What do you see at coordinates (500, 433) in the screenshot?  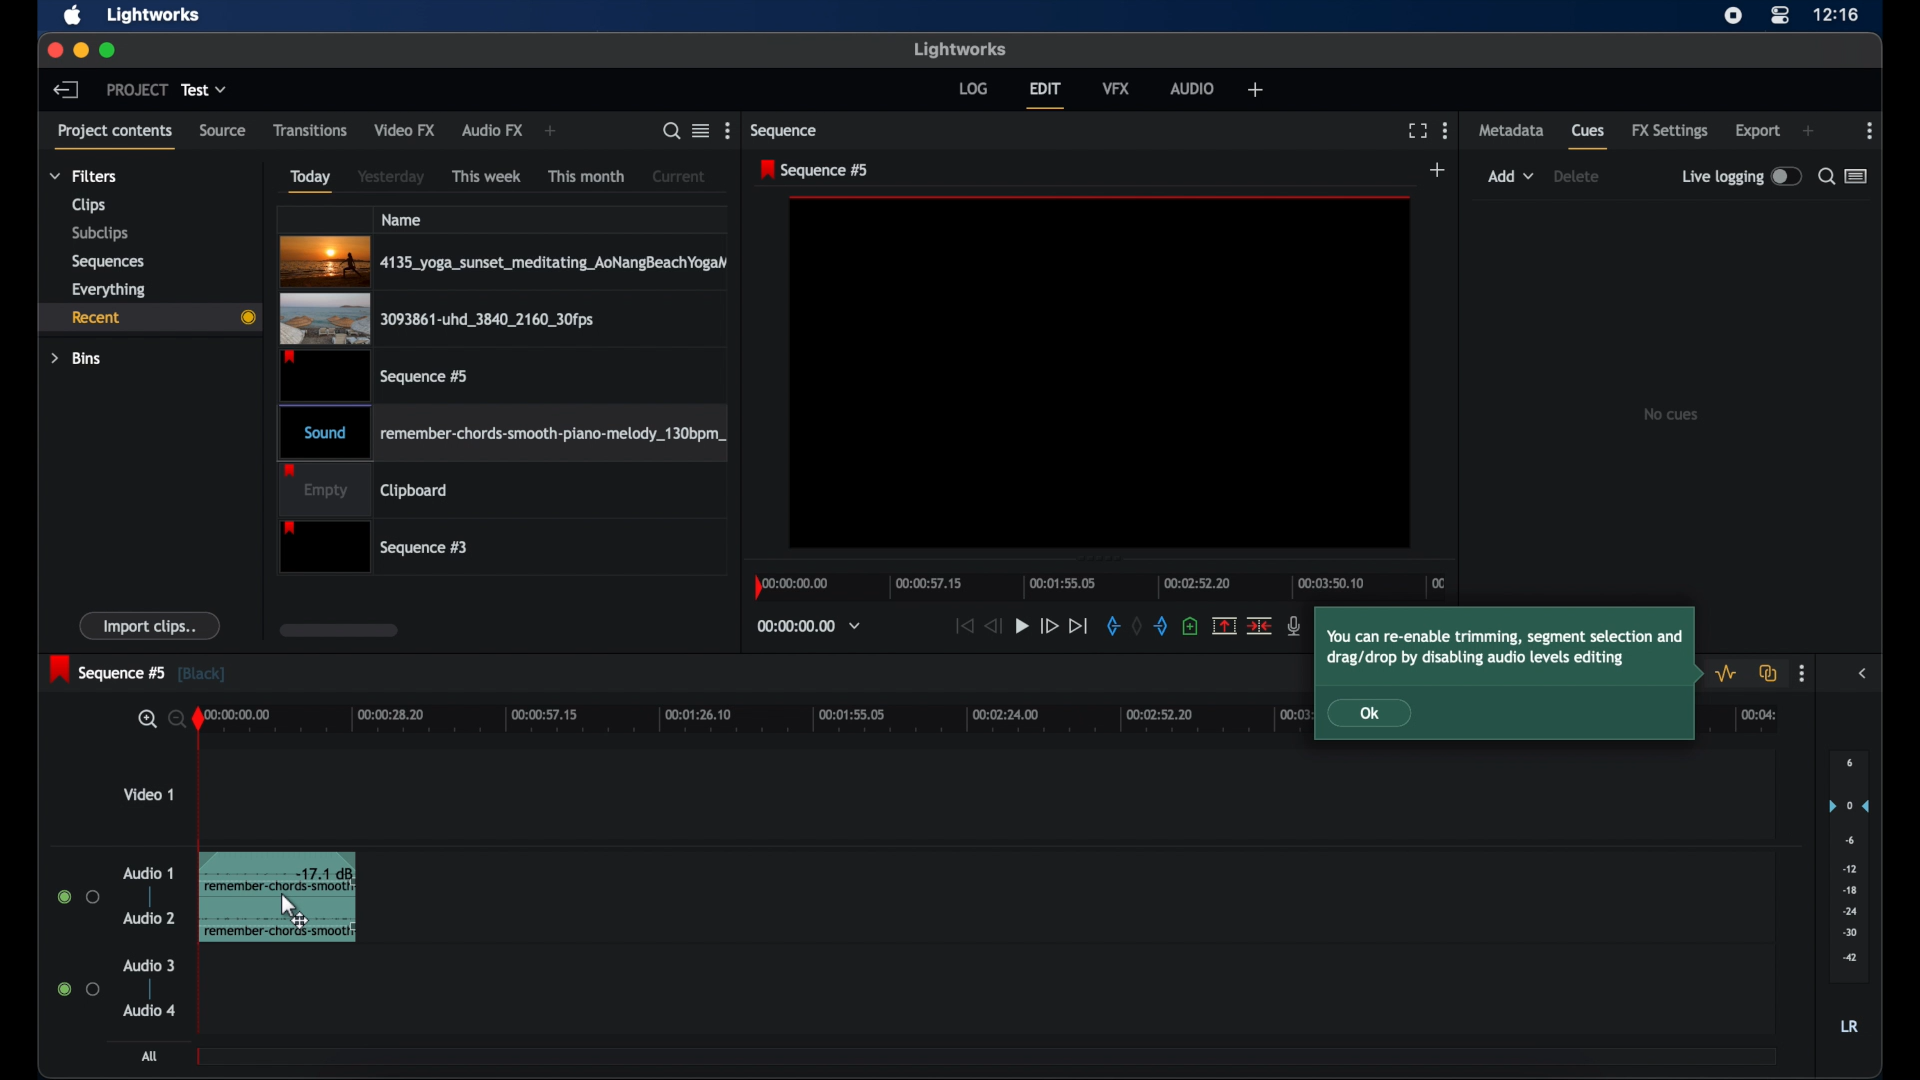 I see `Sound remember-chords-smooth-piano-melody_130bpm_` at bounding box center [500, 433].